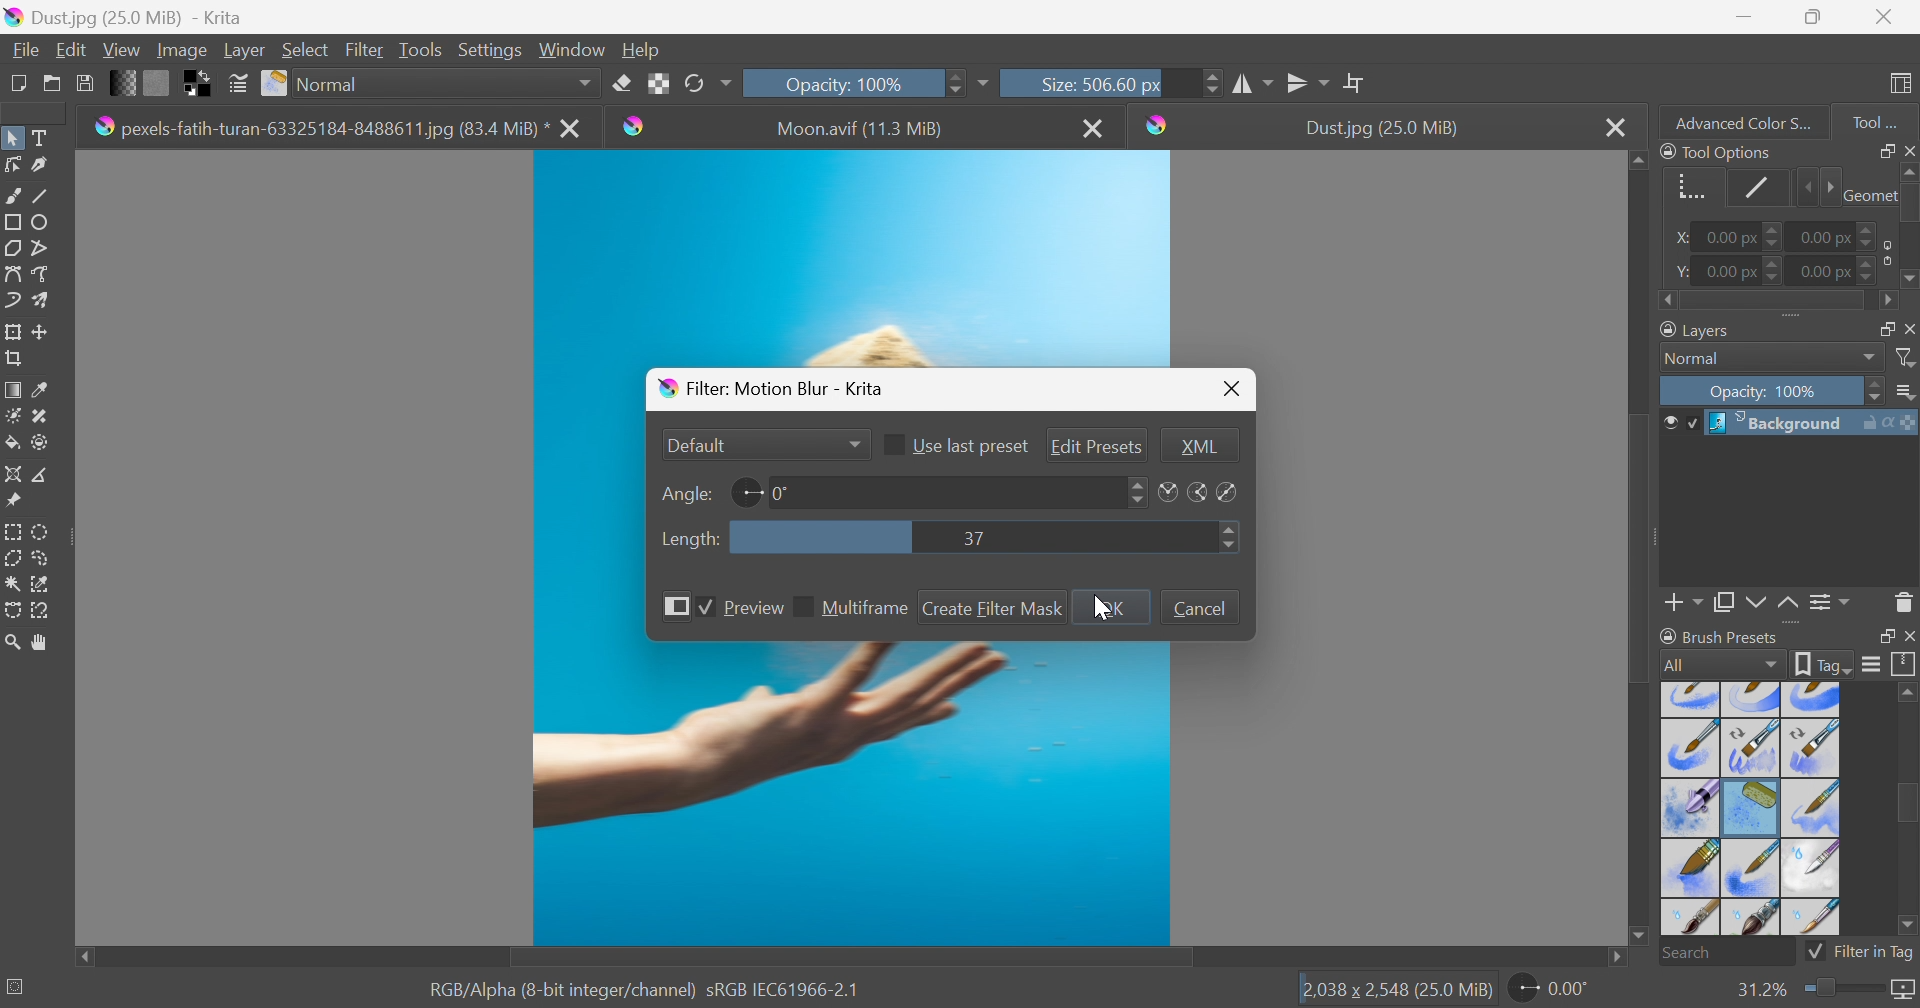 The image size is (1920, 1008). I want to click on Slider, so click(1776, 302).